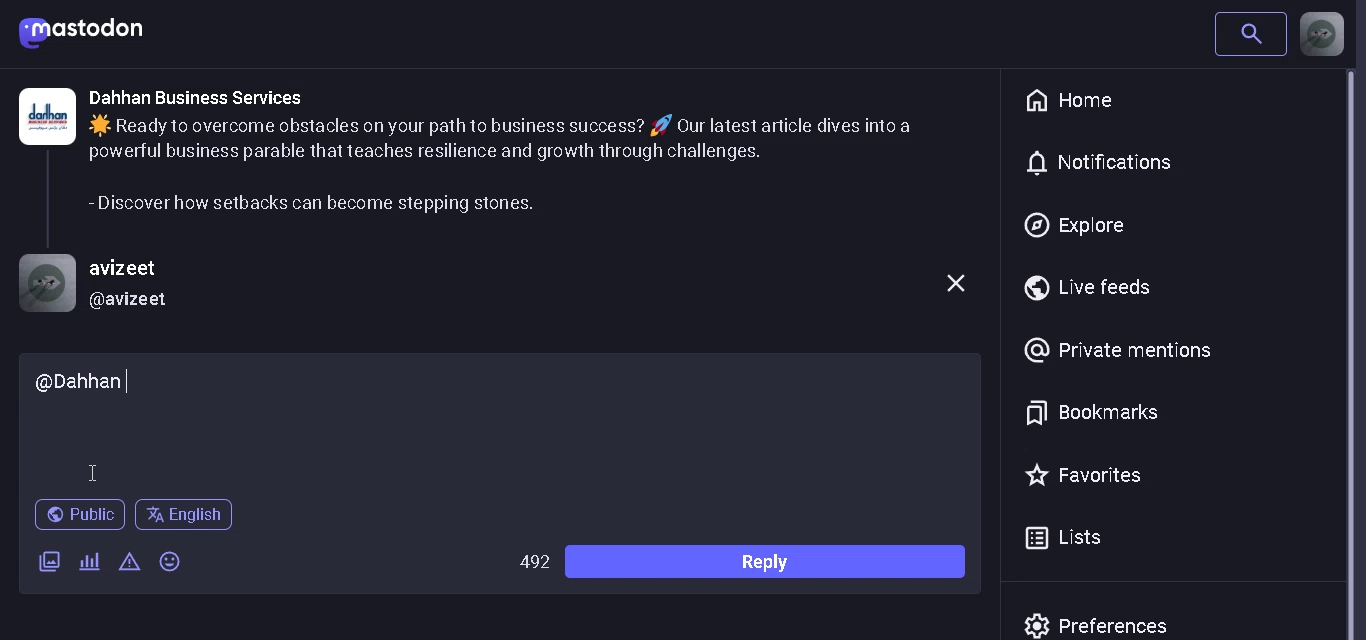 This screenshot has width=1366, height=640. What do you see at coordinates (524, 164) in the screenshot?
I see `post` at bounding box center [524, 164].